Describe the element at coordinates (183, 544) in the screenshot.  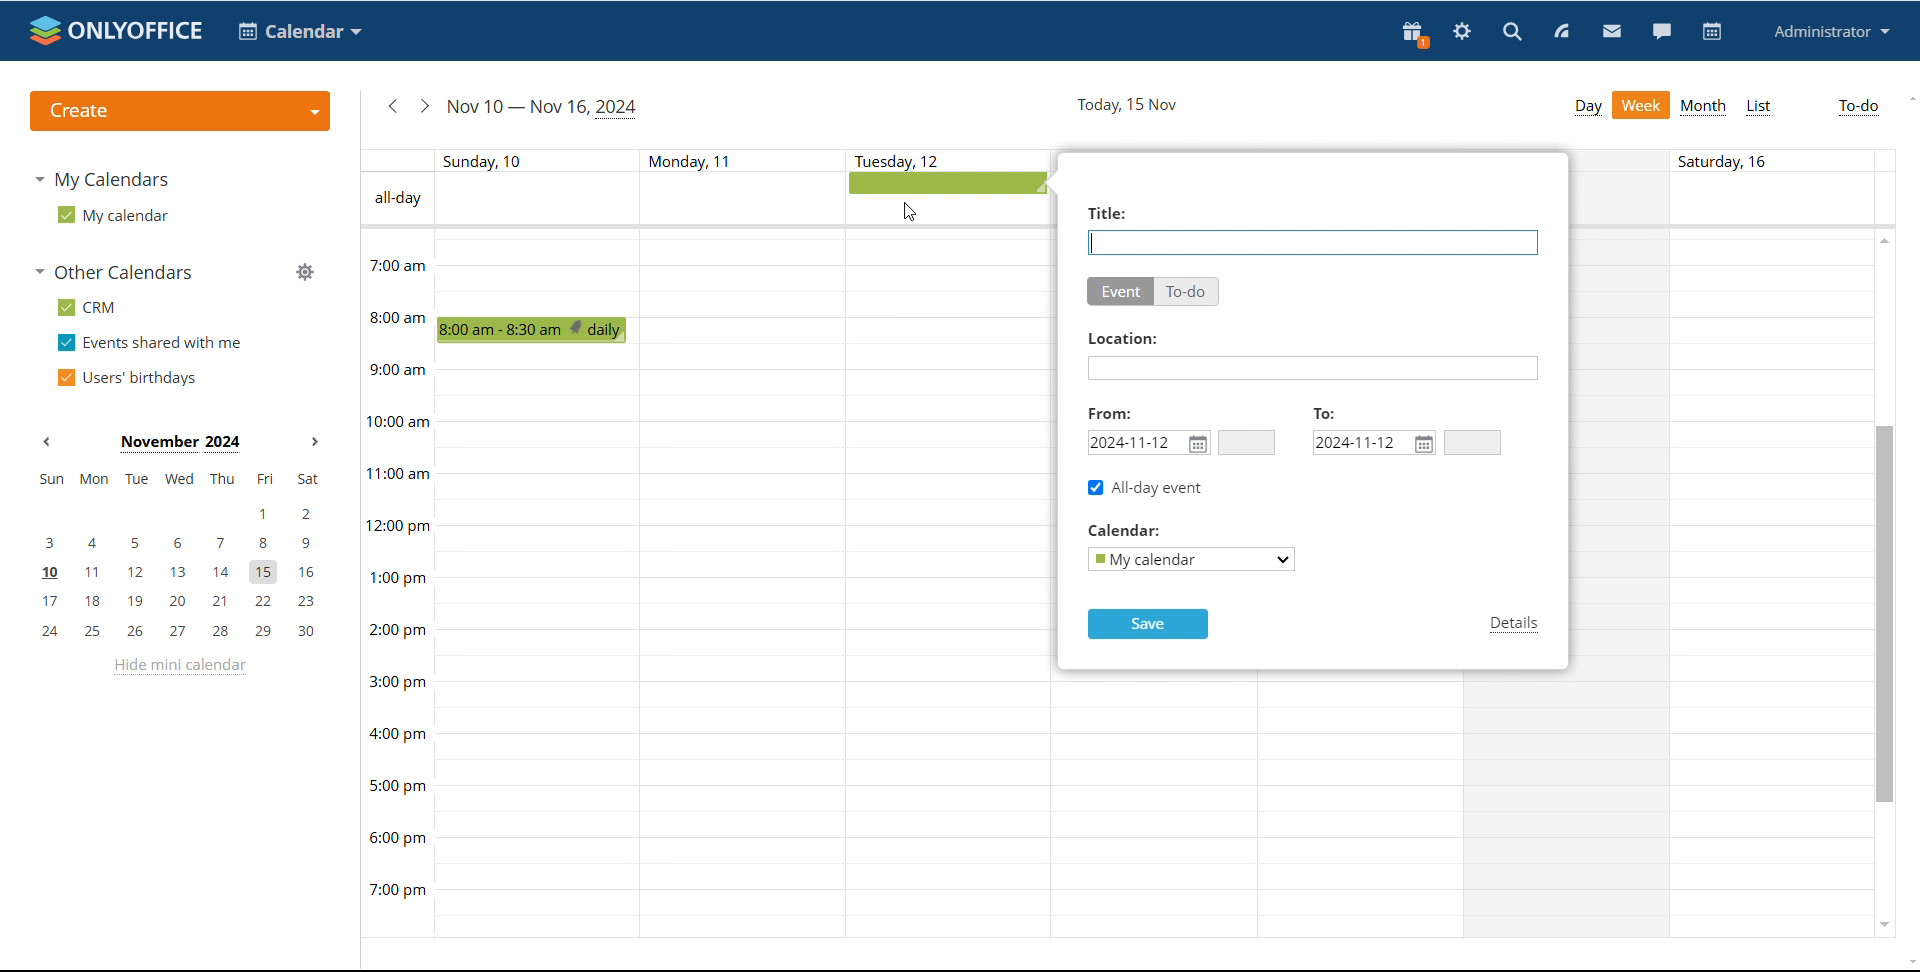
I see `3, 4, 5, 6, 7, 8, 9` at that location.